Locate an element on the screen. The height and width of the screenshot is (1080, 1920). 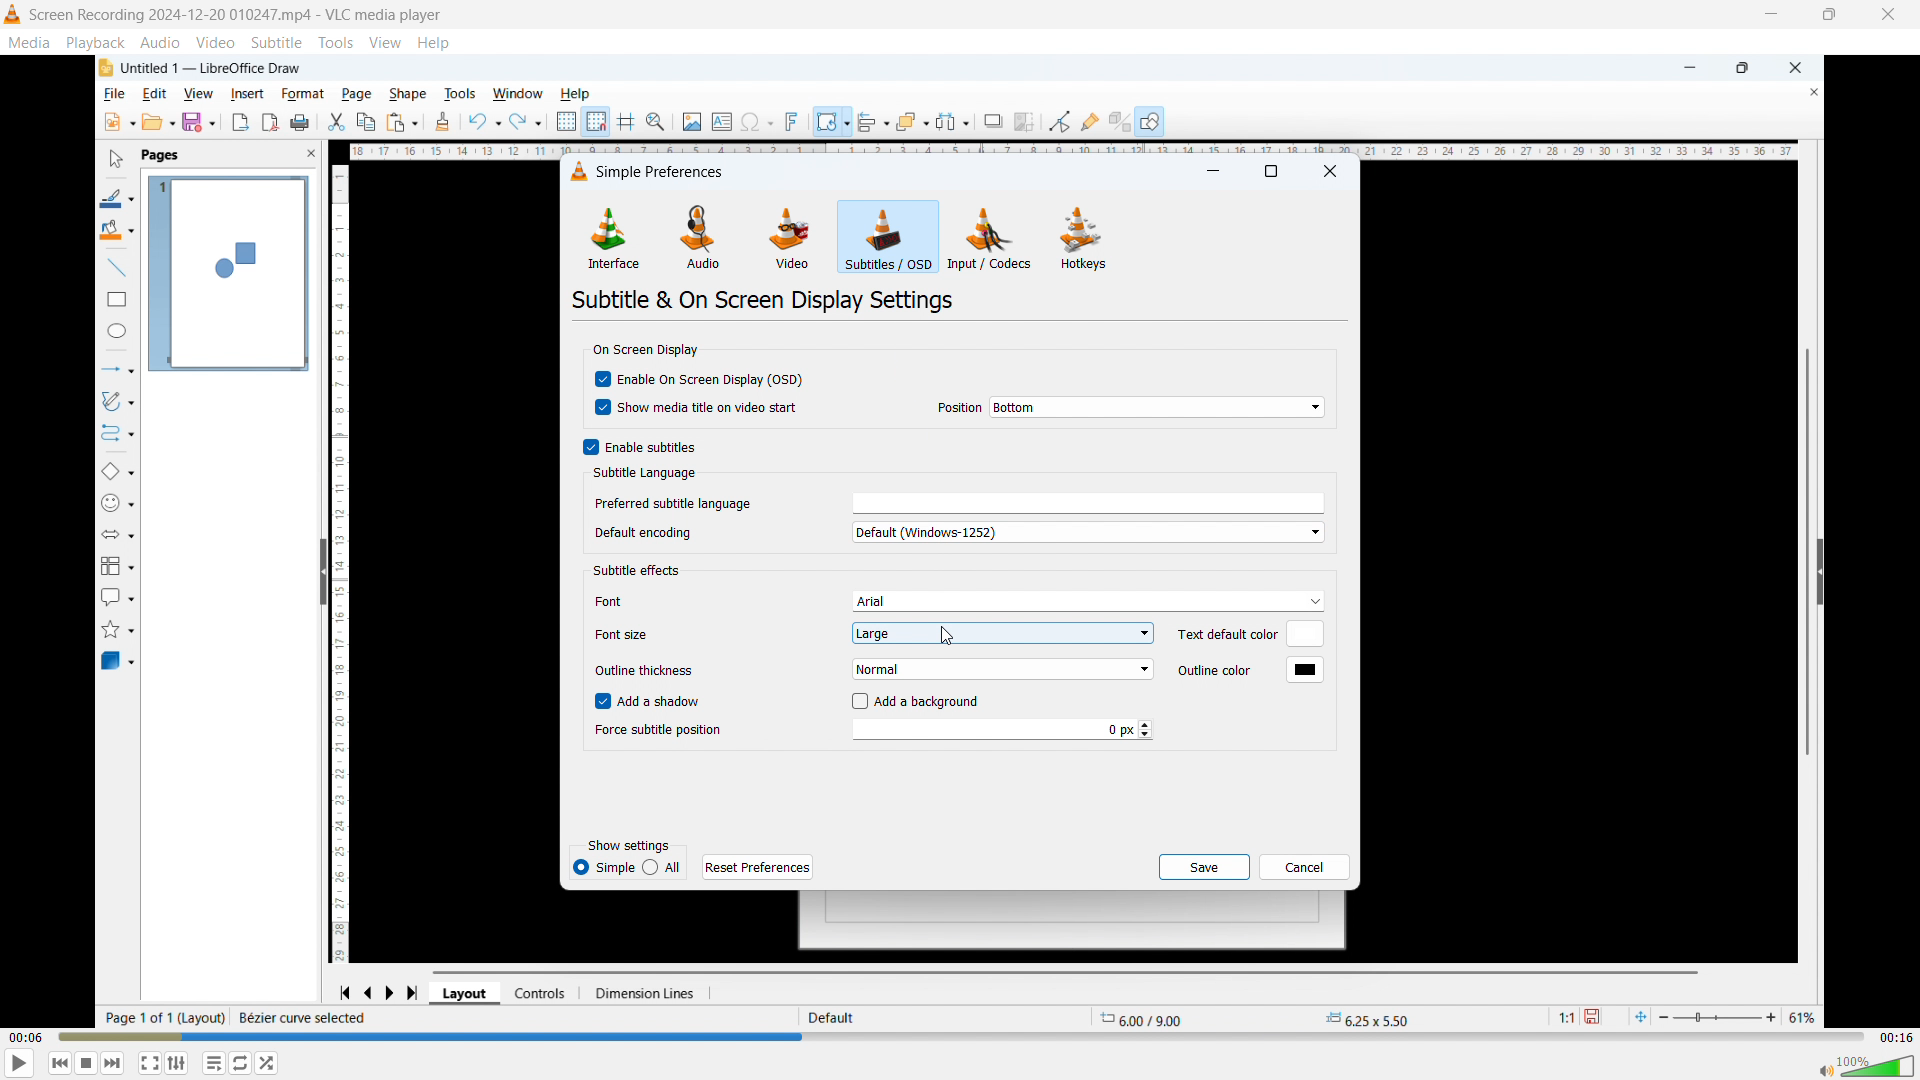
Outline thickness is located at coordinates (644, 670).